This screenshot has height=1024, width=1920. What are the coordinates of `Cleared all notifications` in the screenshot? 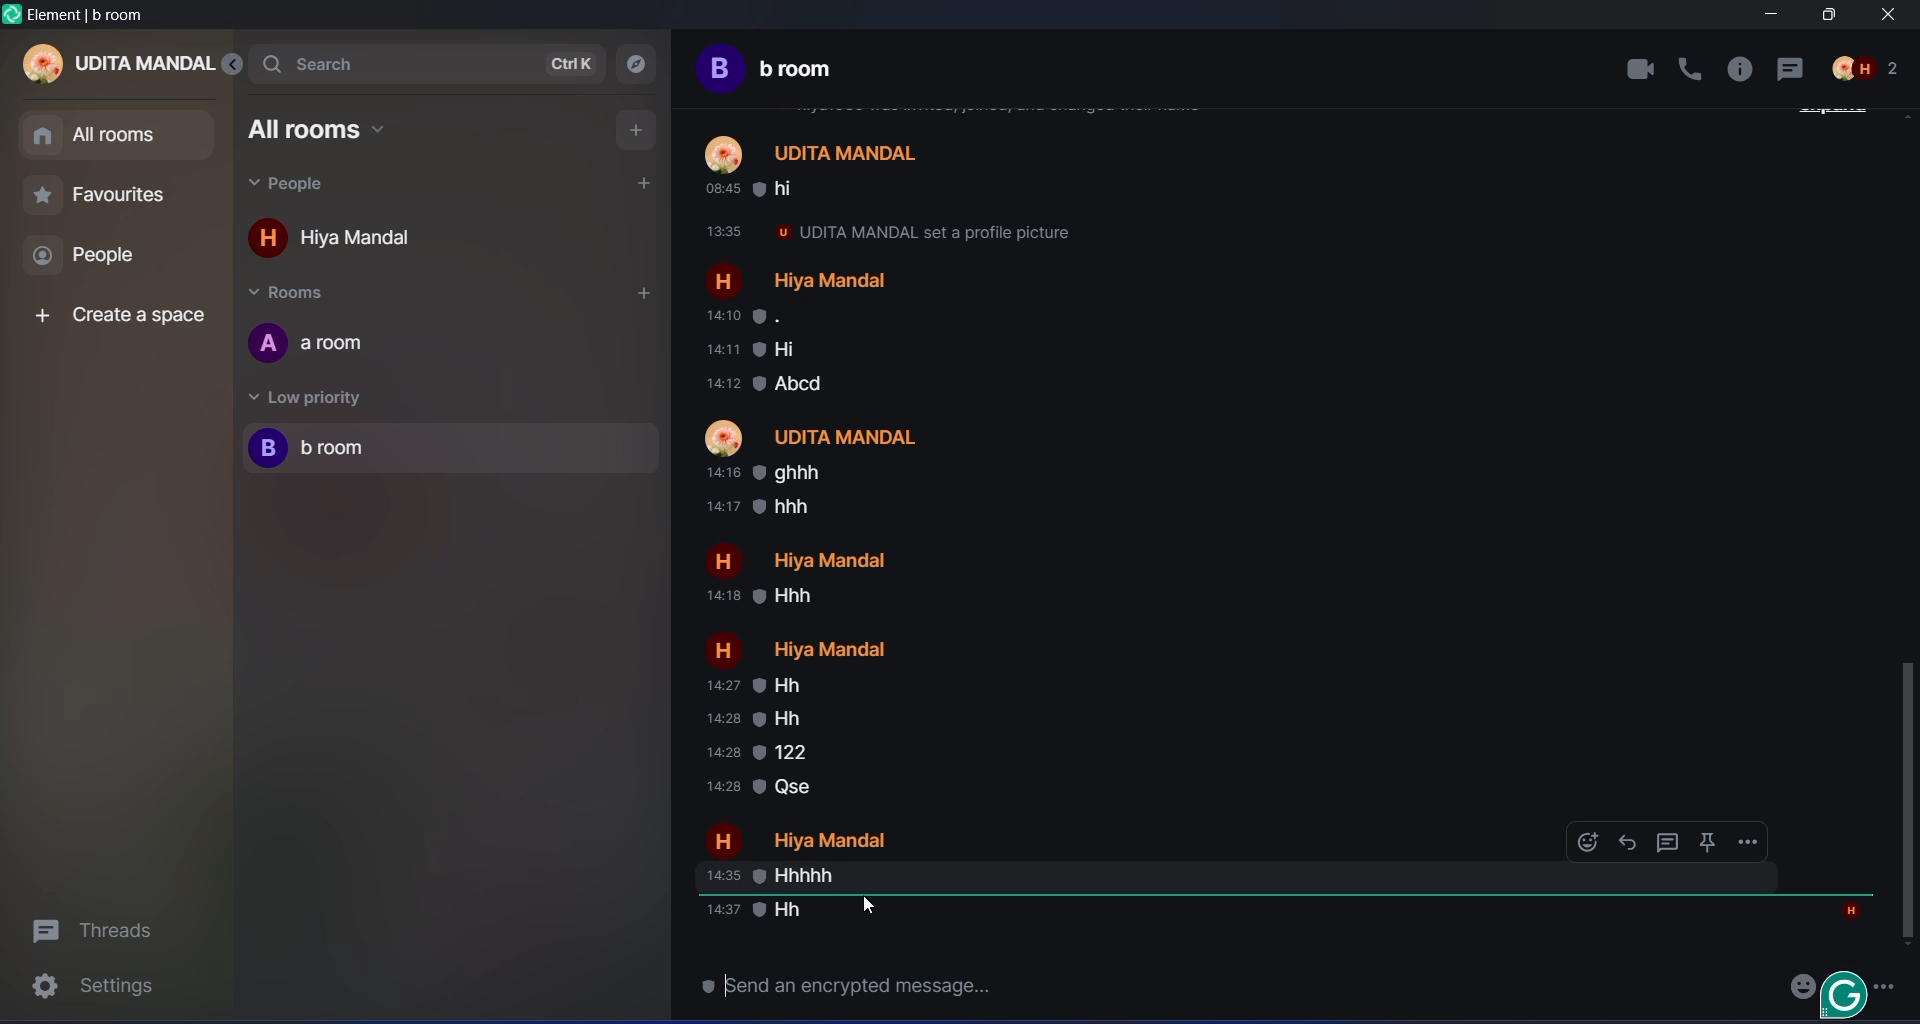 It's located at (90, 16).